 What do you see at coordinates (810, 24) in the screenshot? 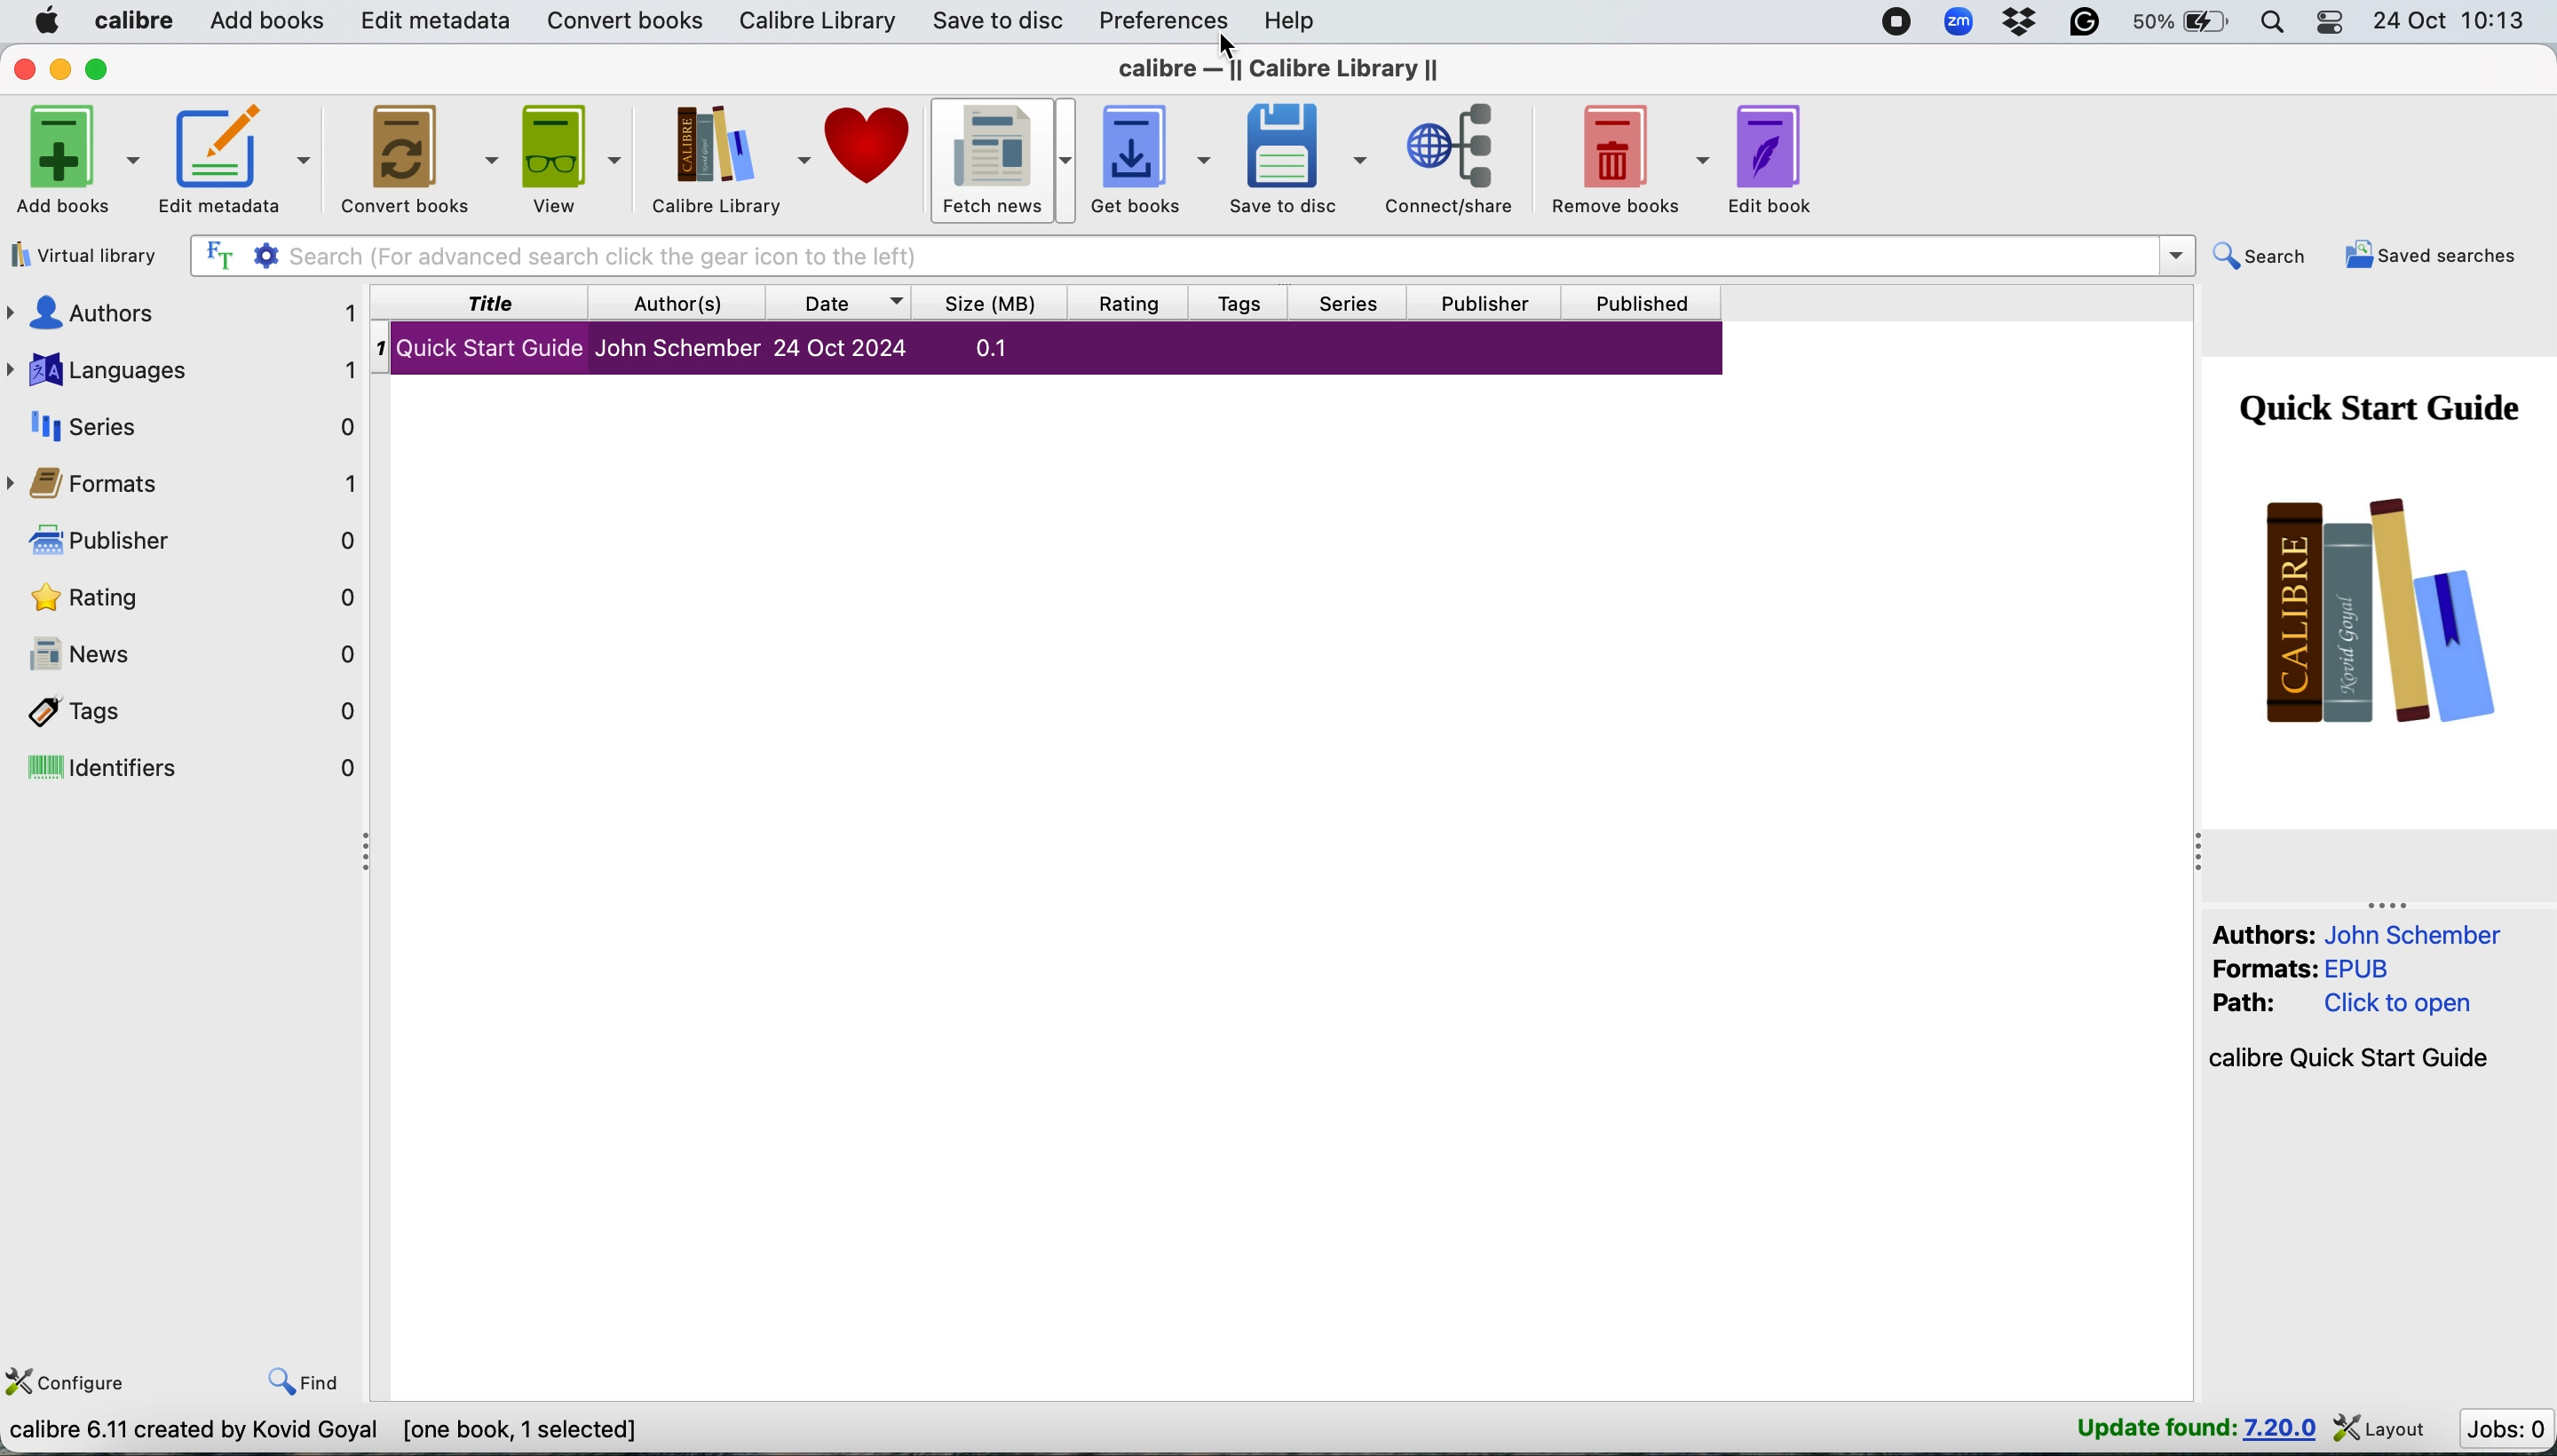
I see `calibre library` at bounding box center [810, 24].